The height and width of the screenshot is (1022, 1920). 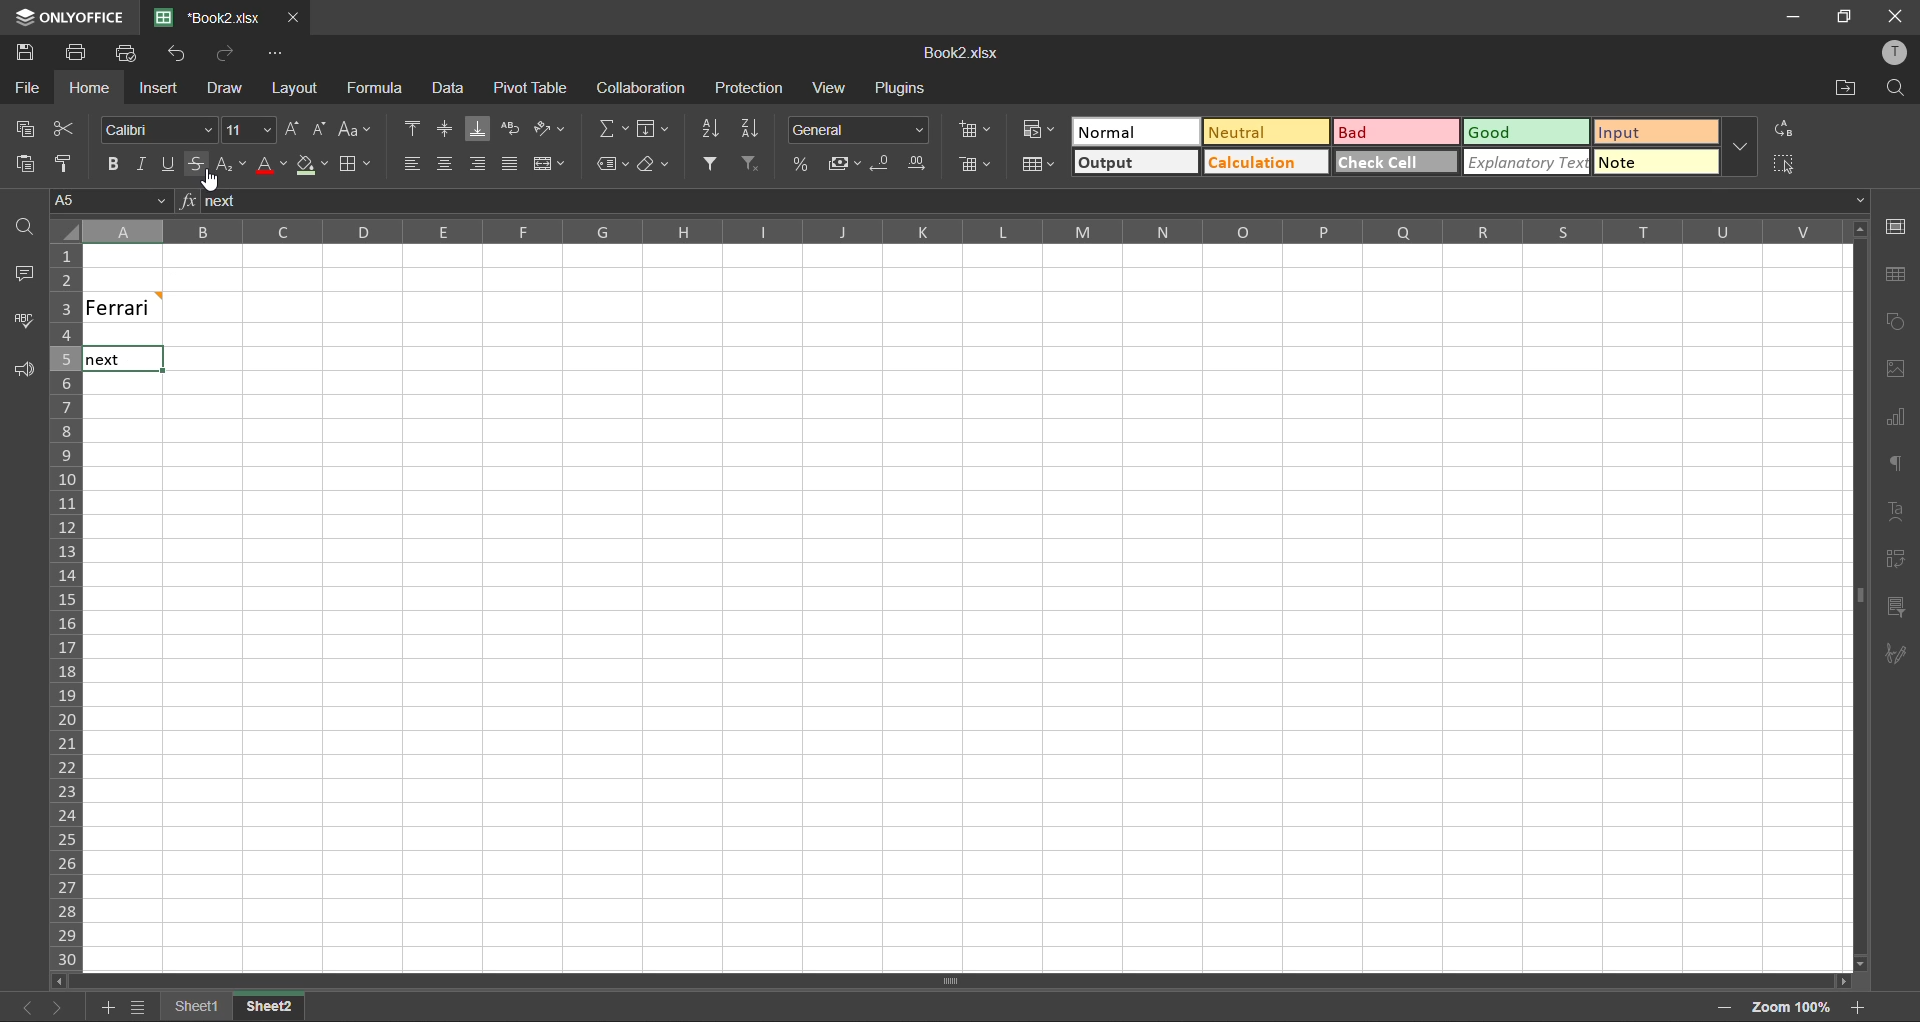 What do you see at coordinates (79, 55) in the screenshot?
I see `print` at bounding box center [79, 55].